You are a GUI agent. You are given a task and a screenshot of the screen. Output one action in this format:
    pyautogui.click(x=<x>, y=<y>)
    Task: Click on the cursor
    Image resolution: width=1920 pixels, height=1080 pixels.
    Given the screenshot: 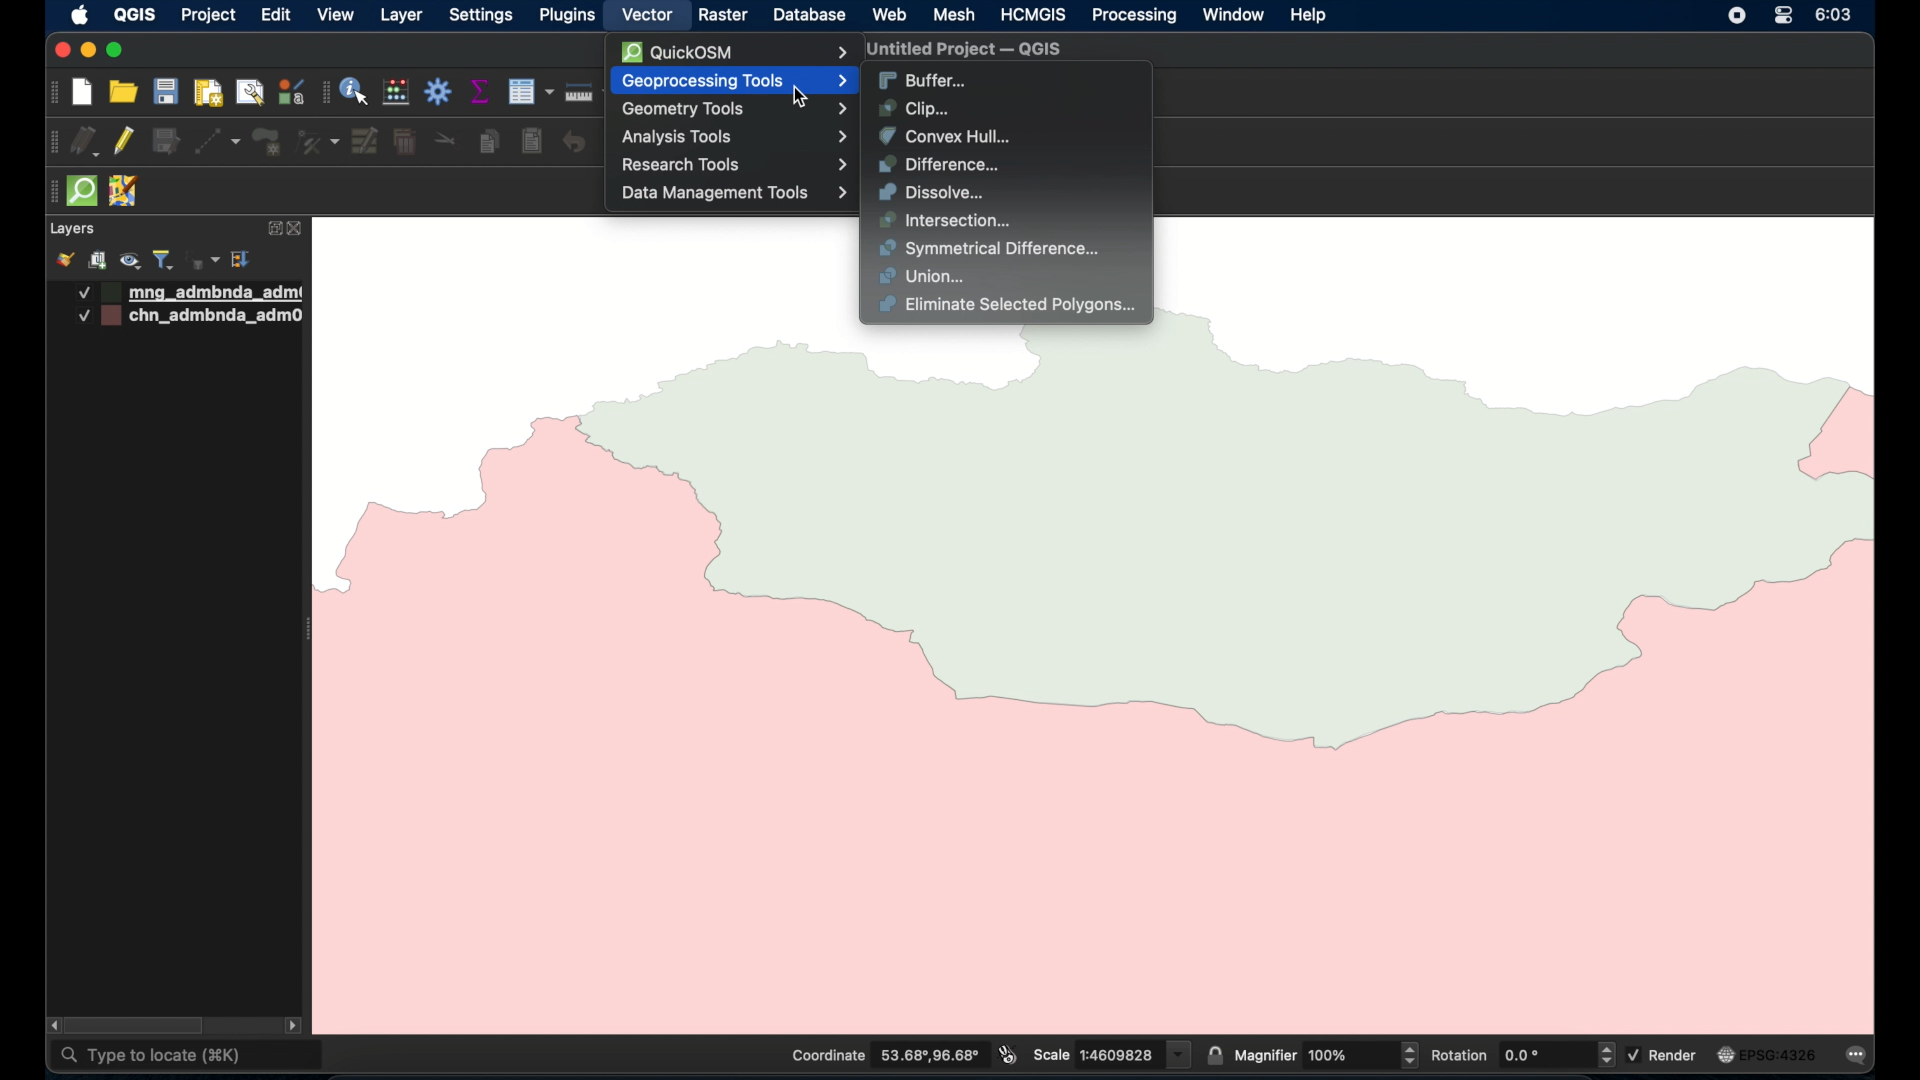 What is the action you would take?
    pyautogui.click(x=808, y=100)
    